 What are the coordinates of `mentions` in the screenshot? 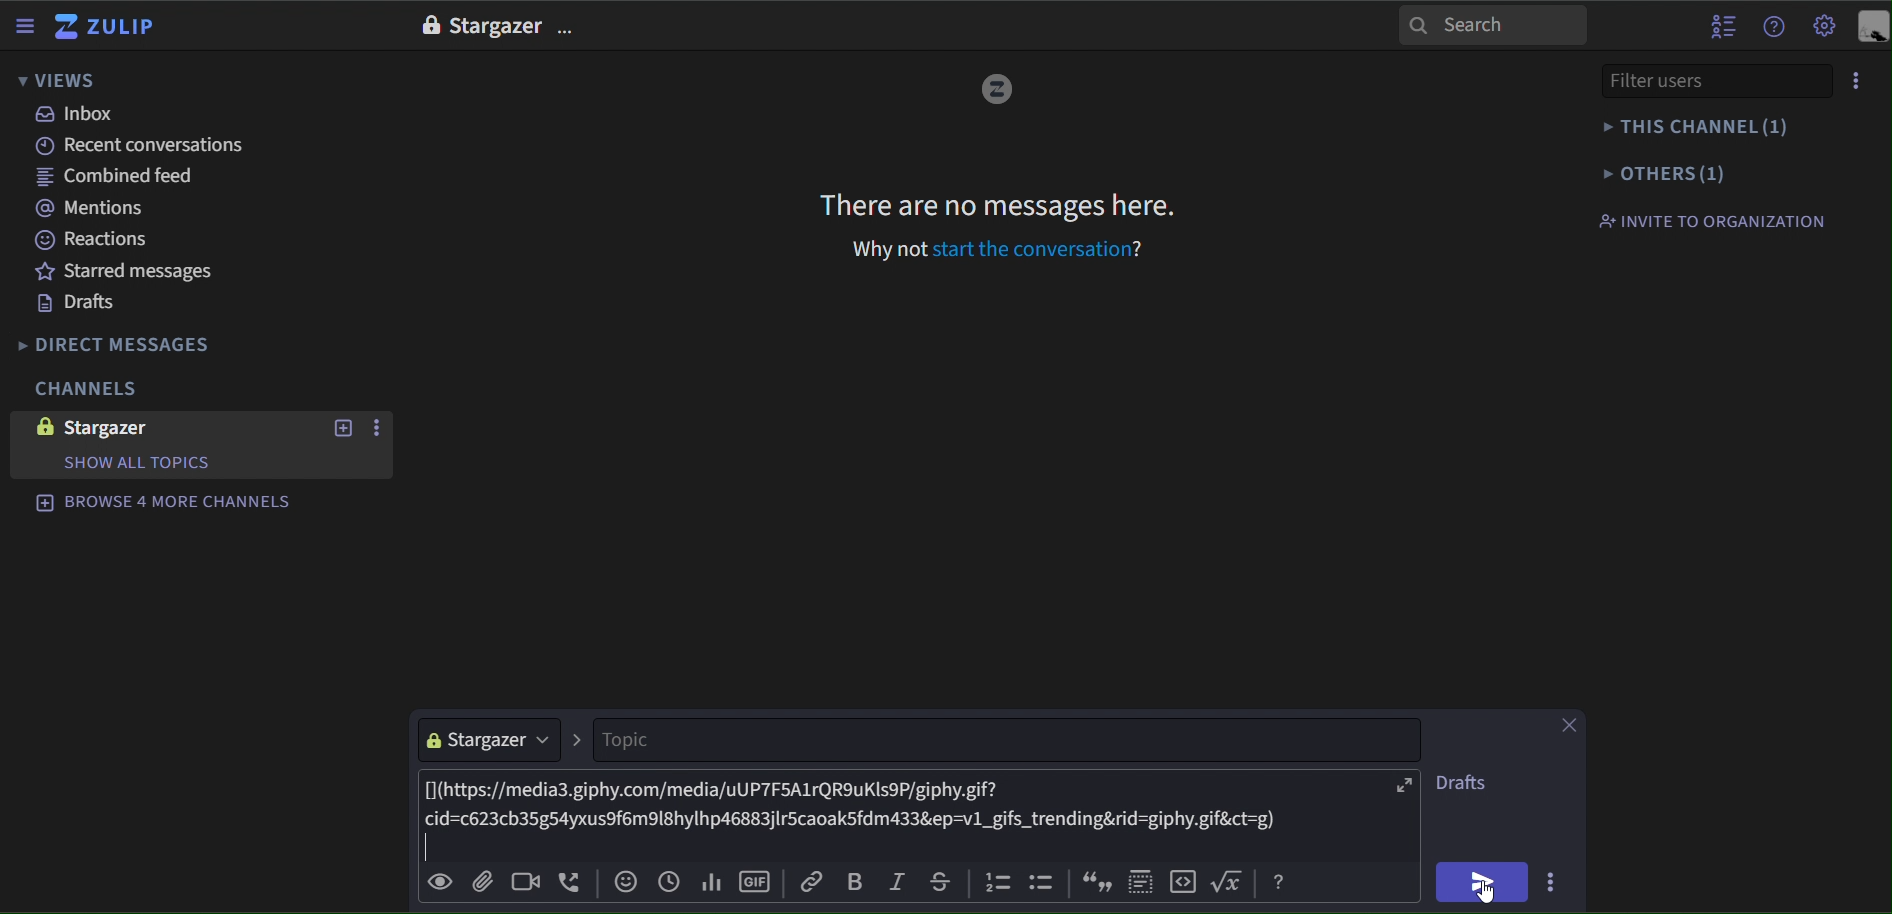 It's located at (99, 210).